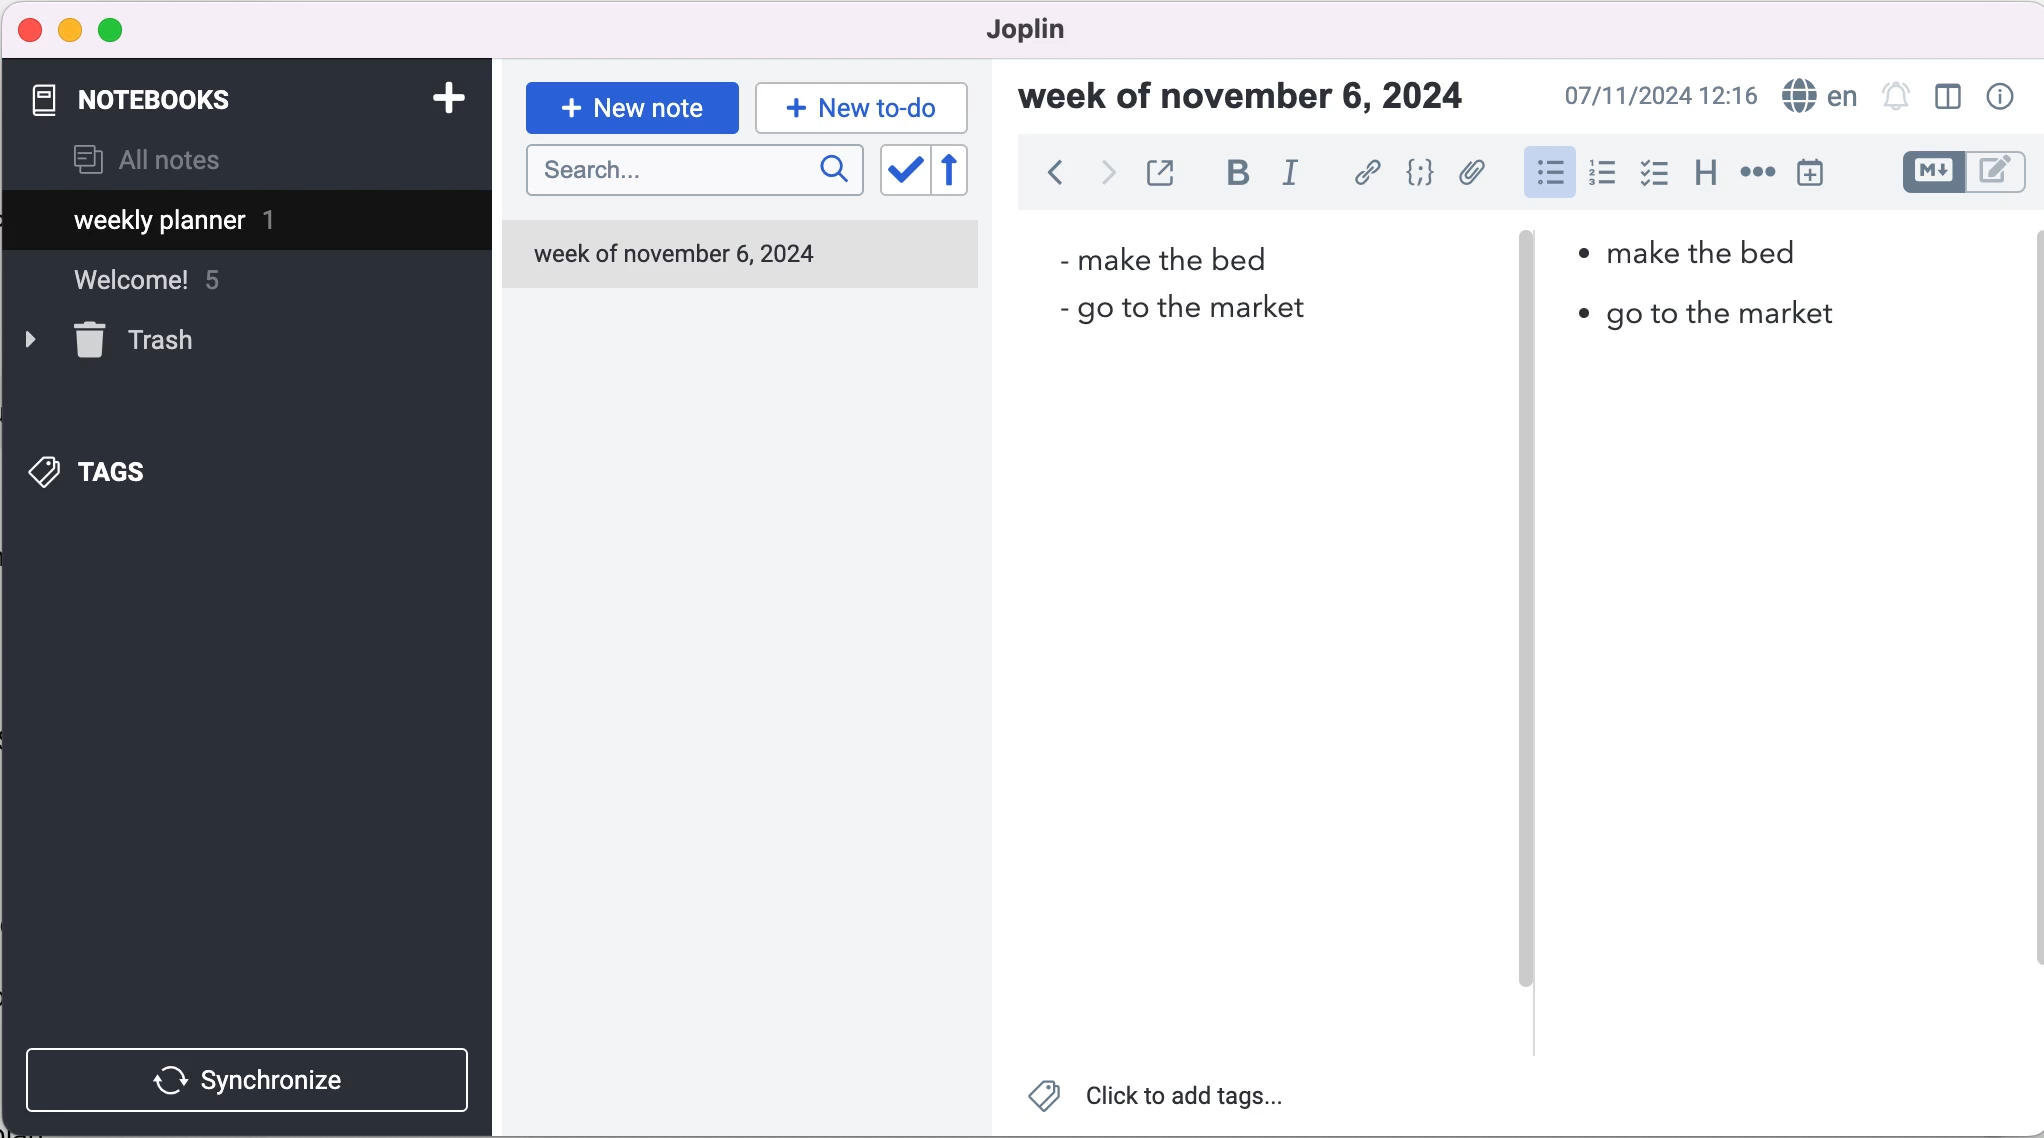 This screenshot has height=1138, width=2044. I want to click on toggle editor layout, so click(1953, 99).